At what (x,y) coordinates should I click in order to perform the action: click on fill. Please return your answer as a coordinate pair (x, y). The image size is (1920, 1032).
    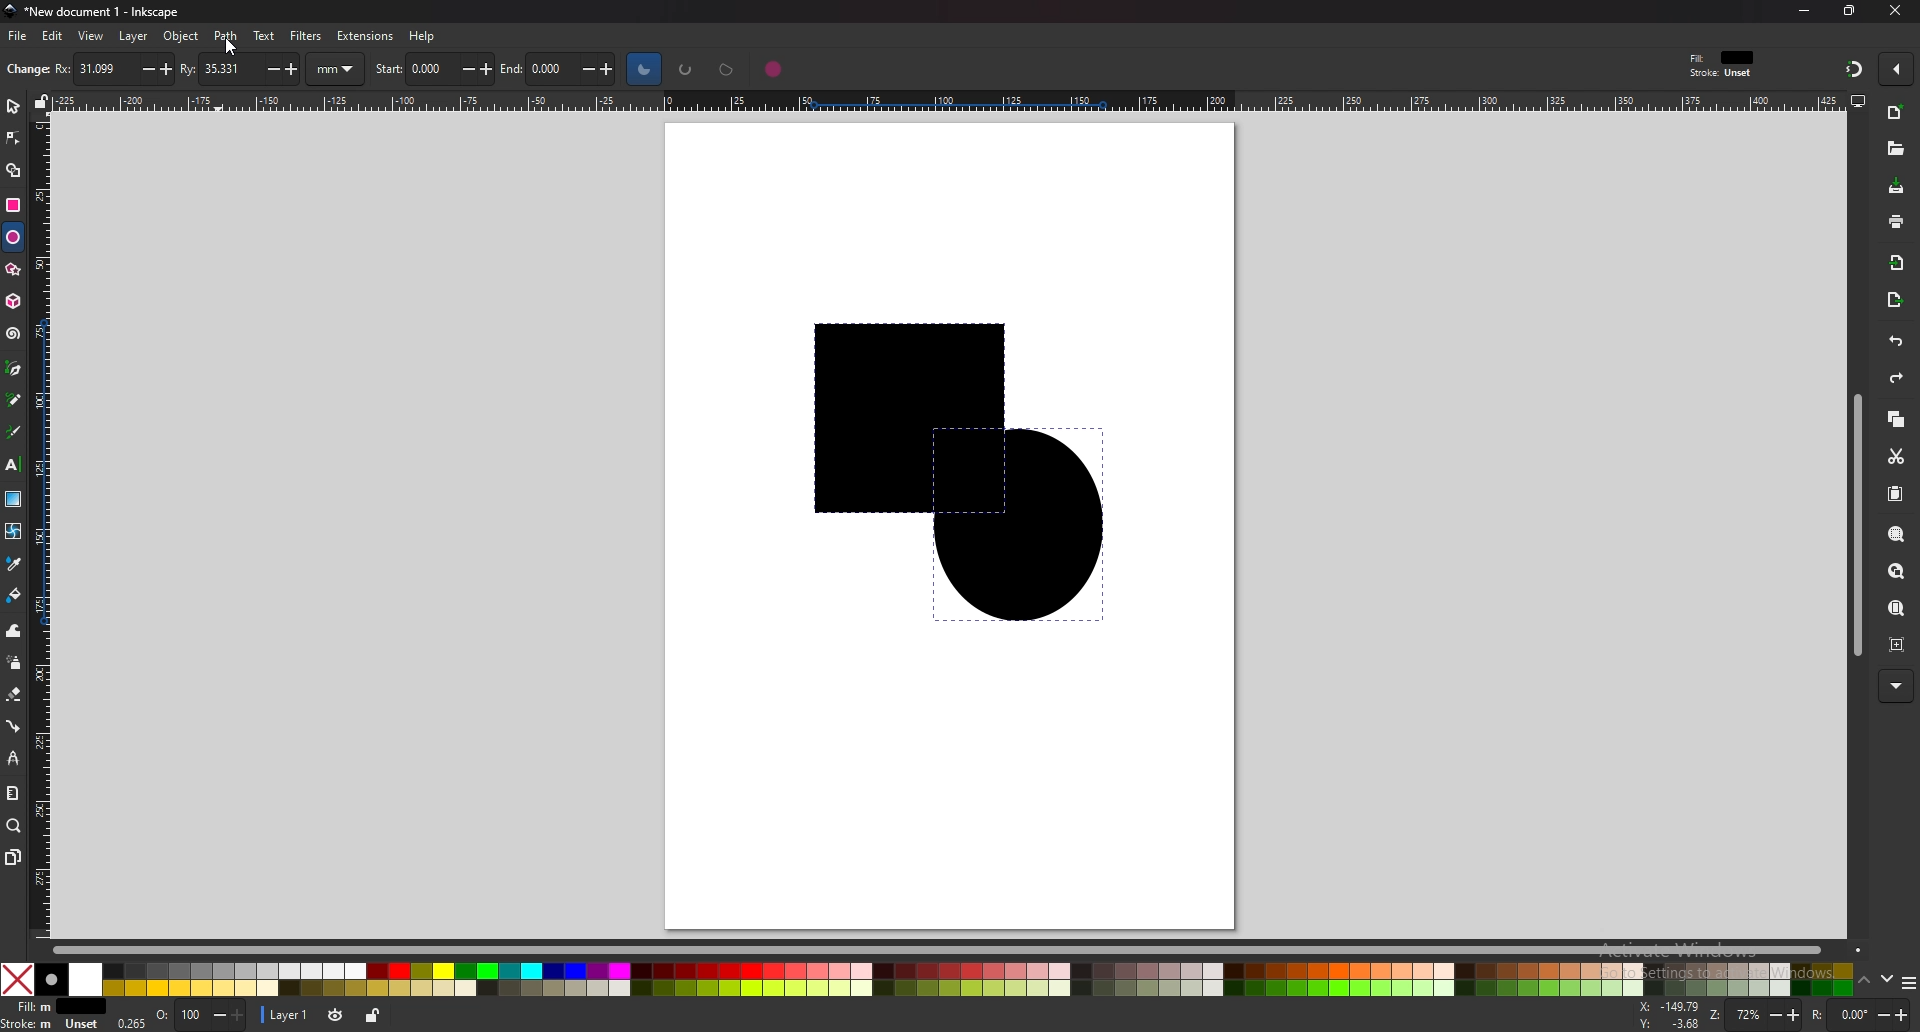
    Looking at the image, I should click on (53, 1007).